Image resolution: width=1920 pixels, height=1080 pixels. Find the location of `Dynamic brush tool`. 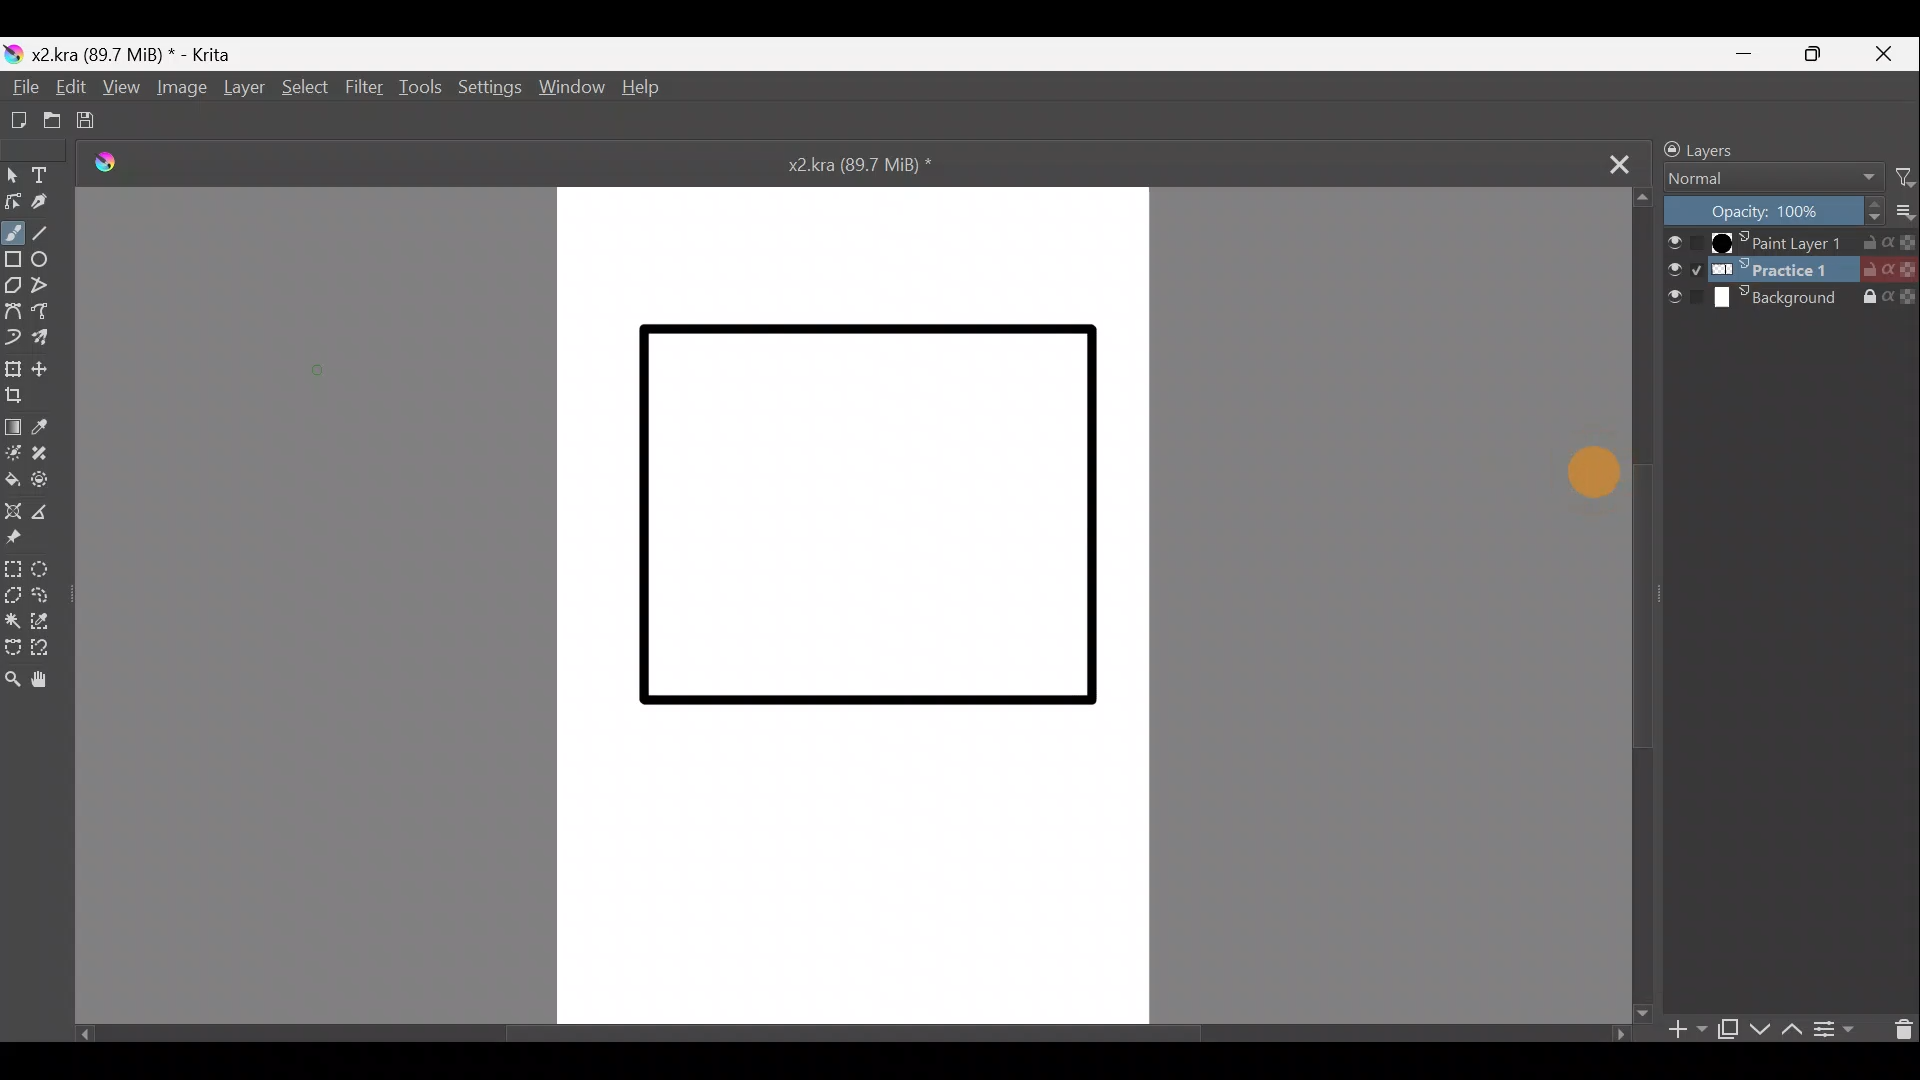

Dynamic brush tool is located at coordinates (12, 337).